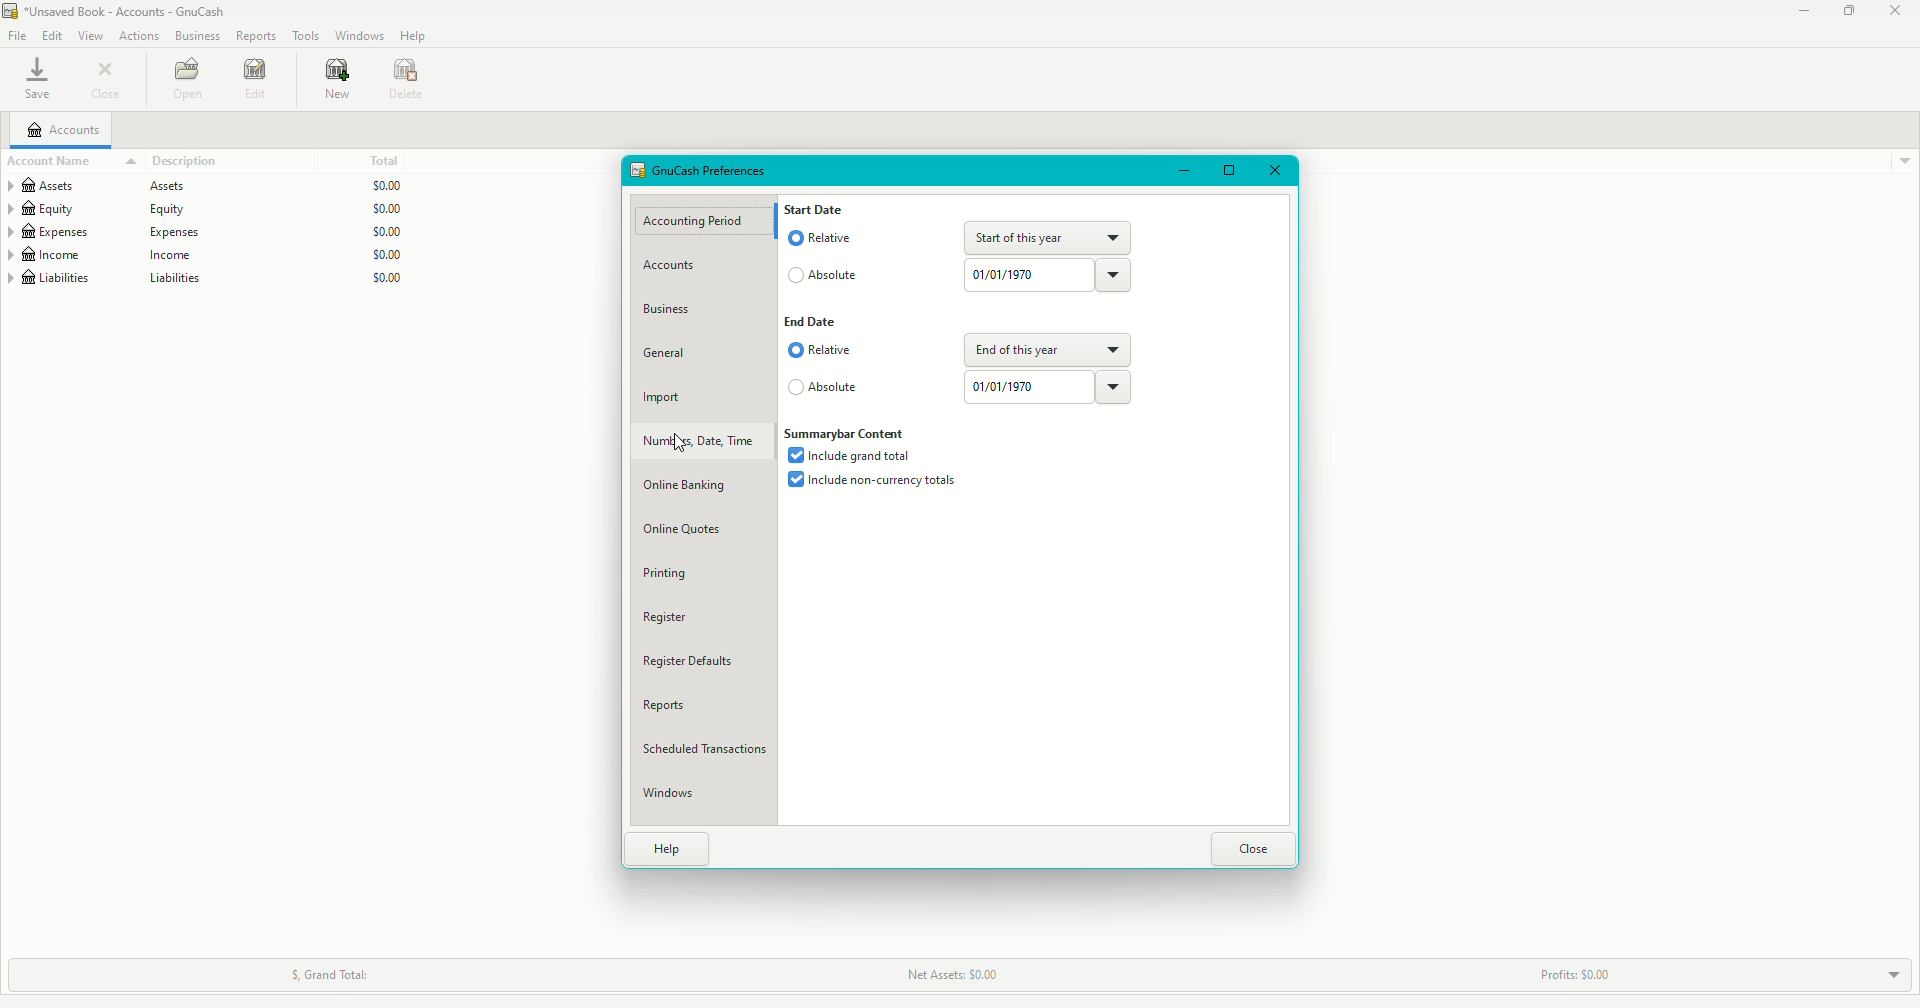 The width and height of the screenshot is (1920, 1008). I want to click on Restore, so click(1229, 168).